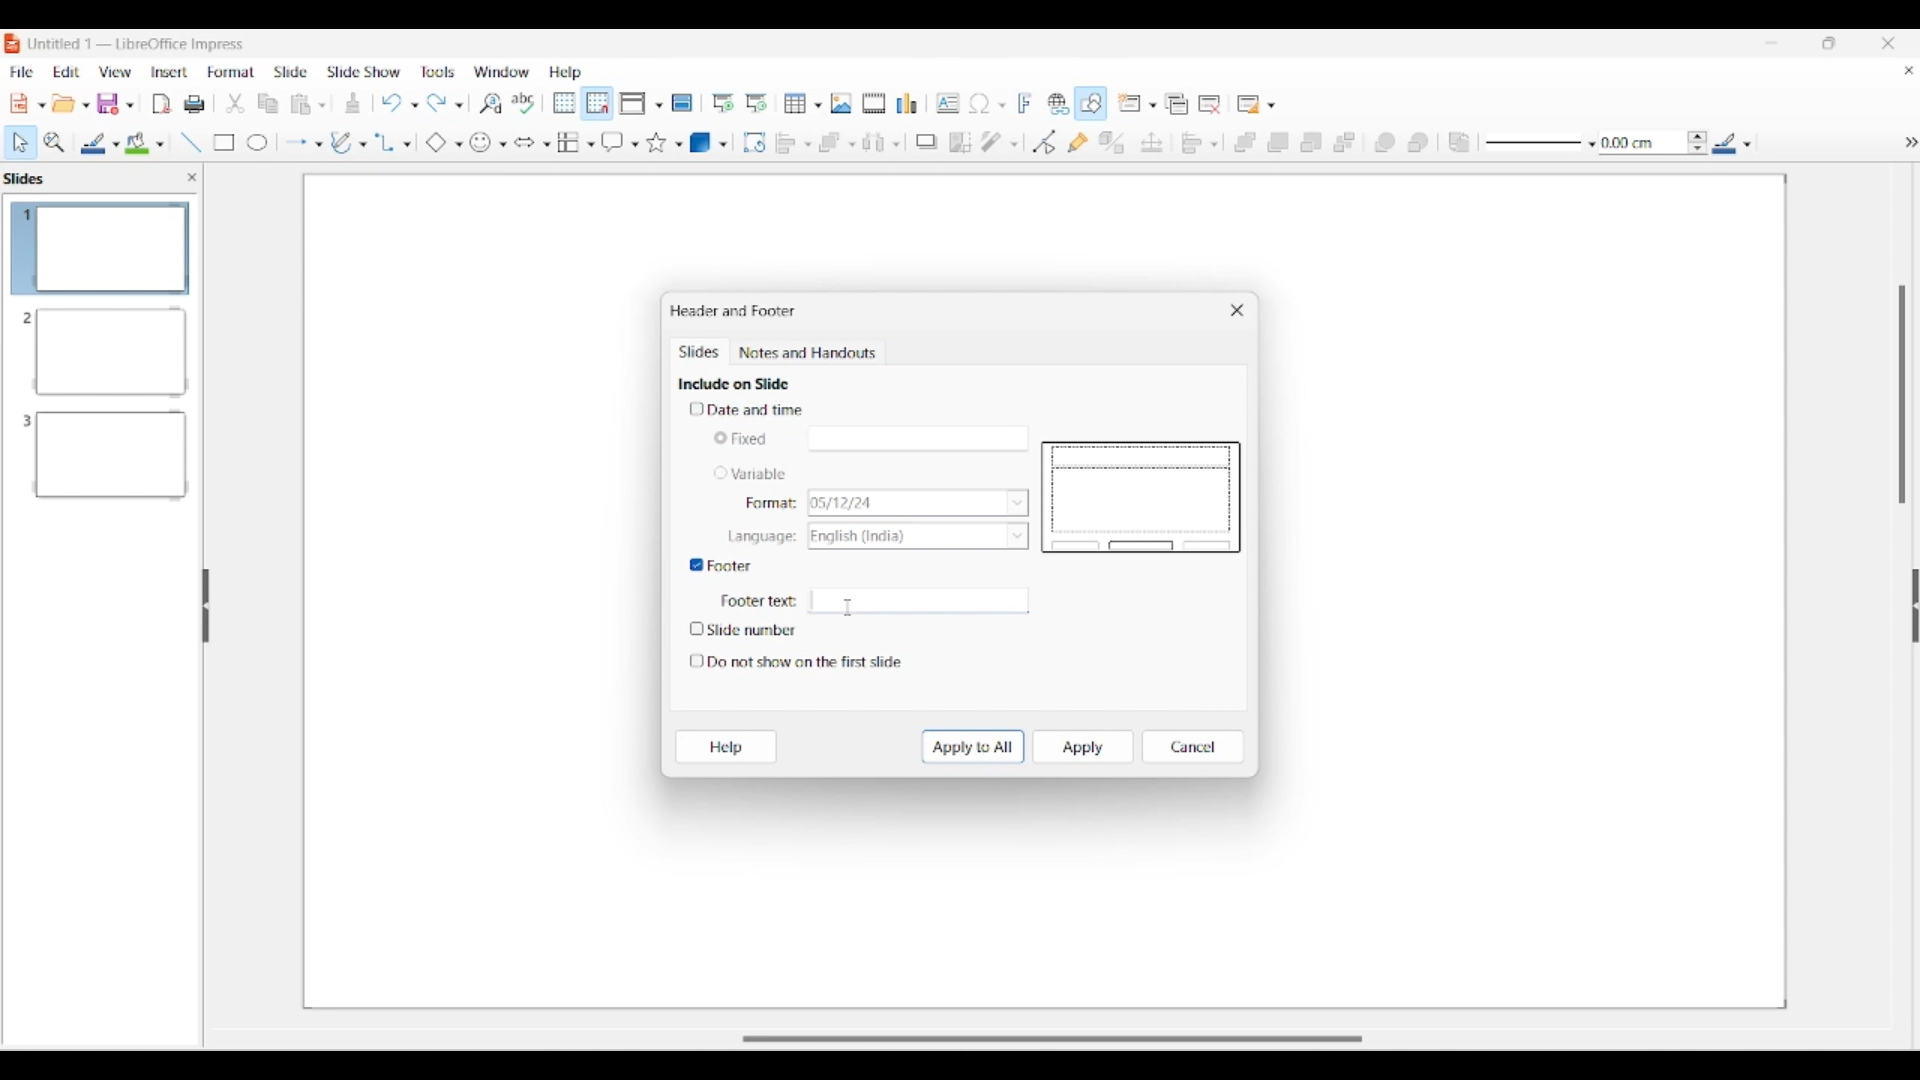 This screenshot has width=1920, height=1080. Describe the element at coordinates (1237, 310) in the screenshot. I see `Close window` at that location.